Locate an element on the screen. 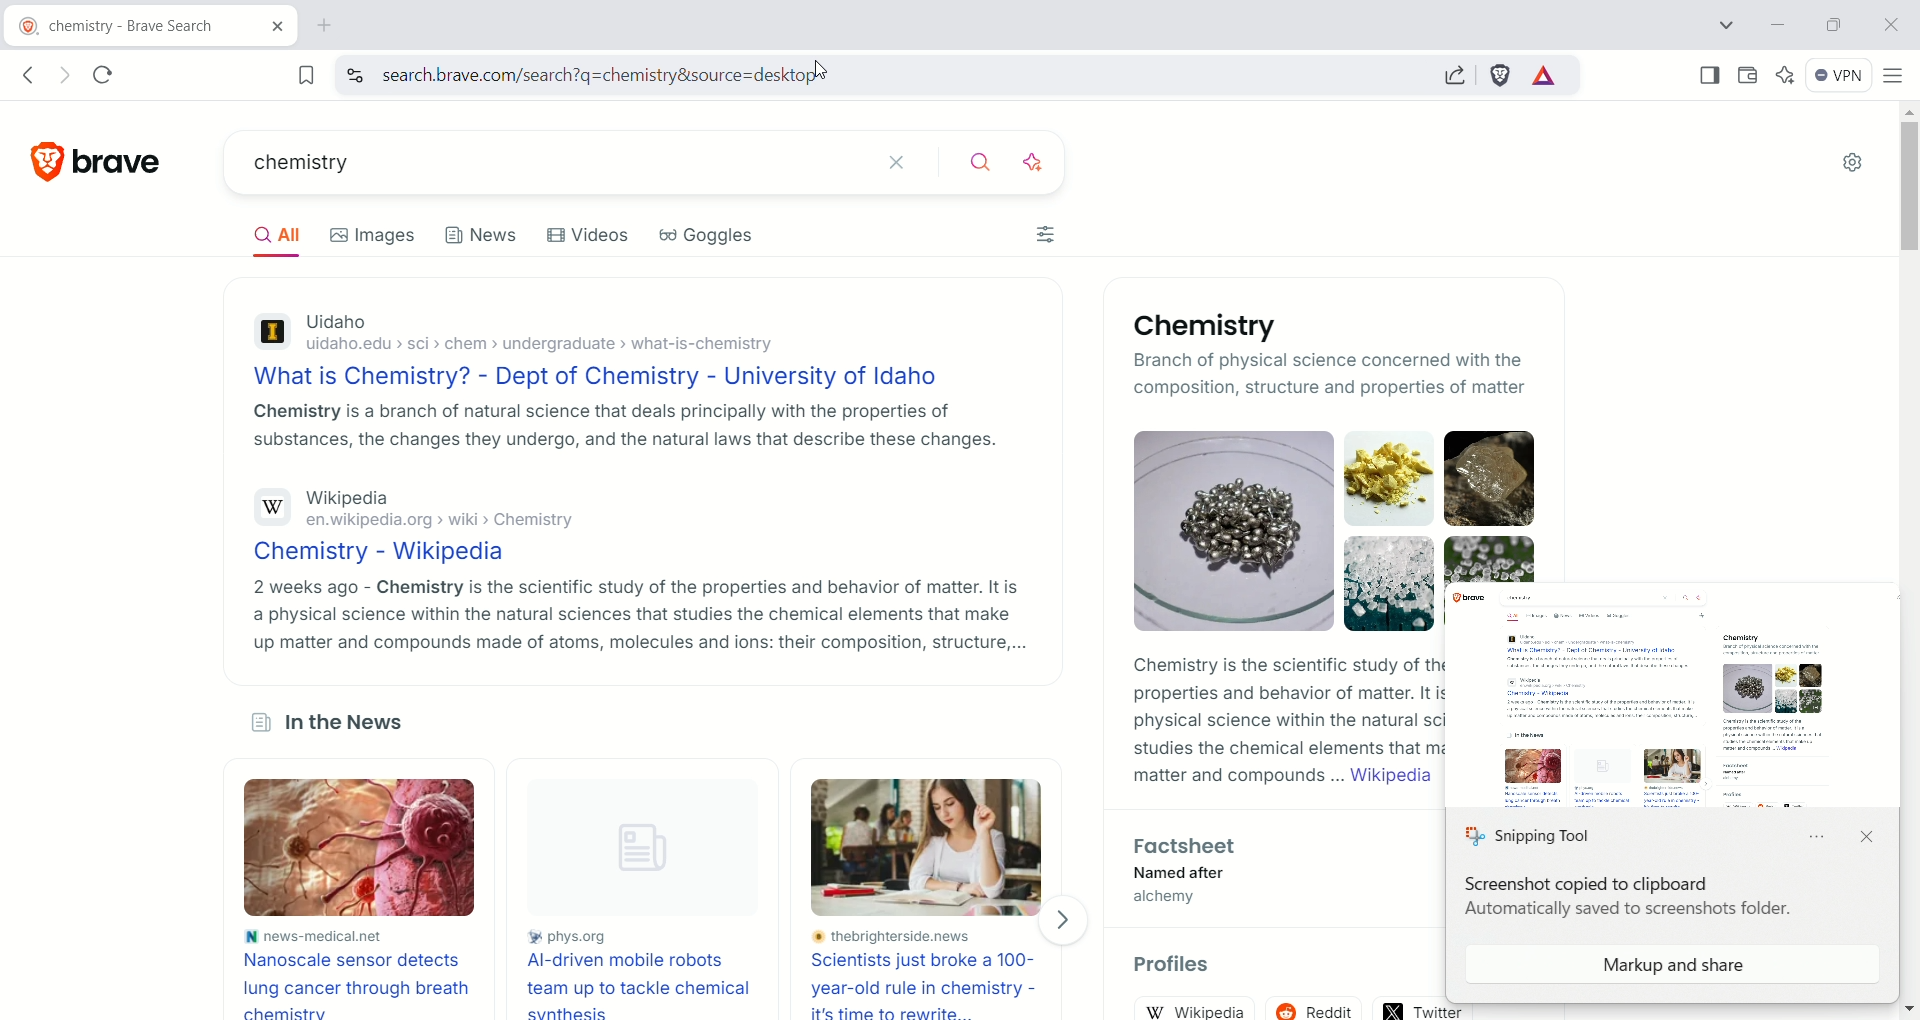 Image resolution: width=1920 pixels, height=1020 pixels. image is located at coordinates (374, 850).